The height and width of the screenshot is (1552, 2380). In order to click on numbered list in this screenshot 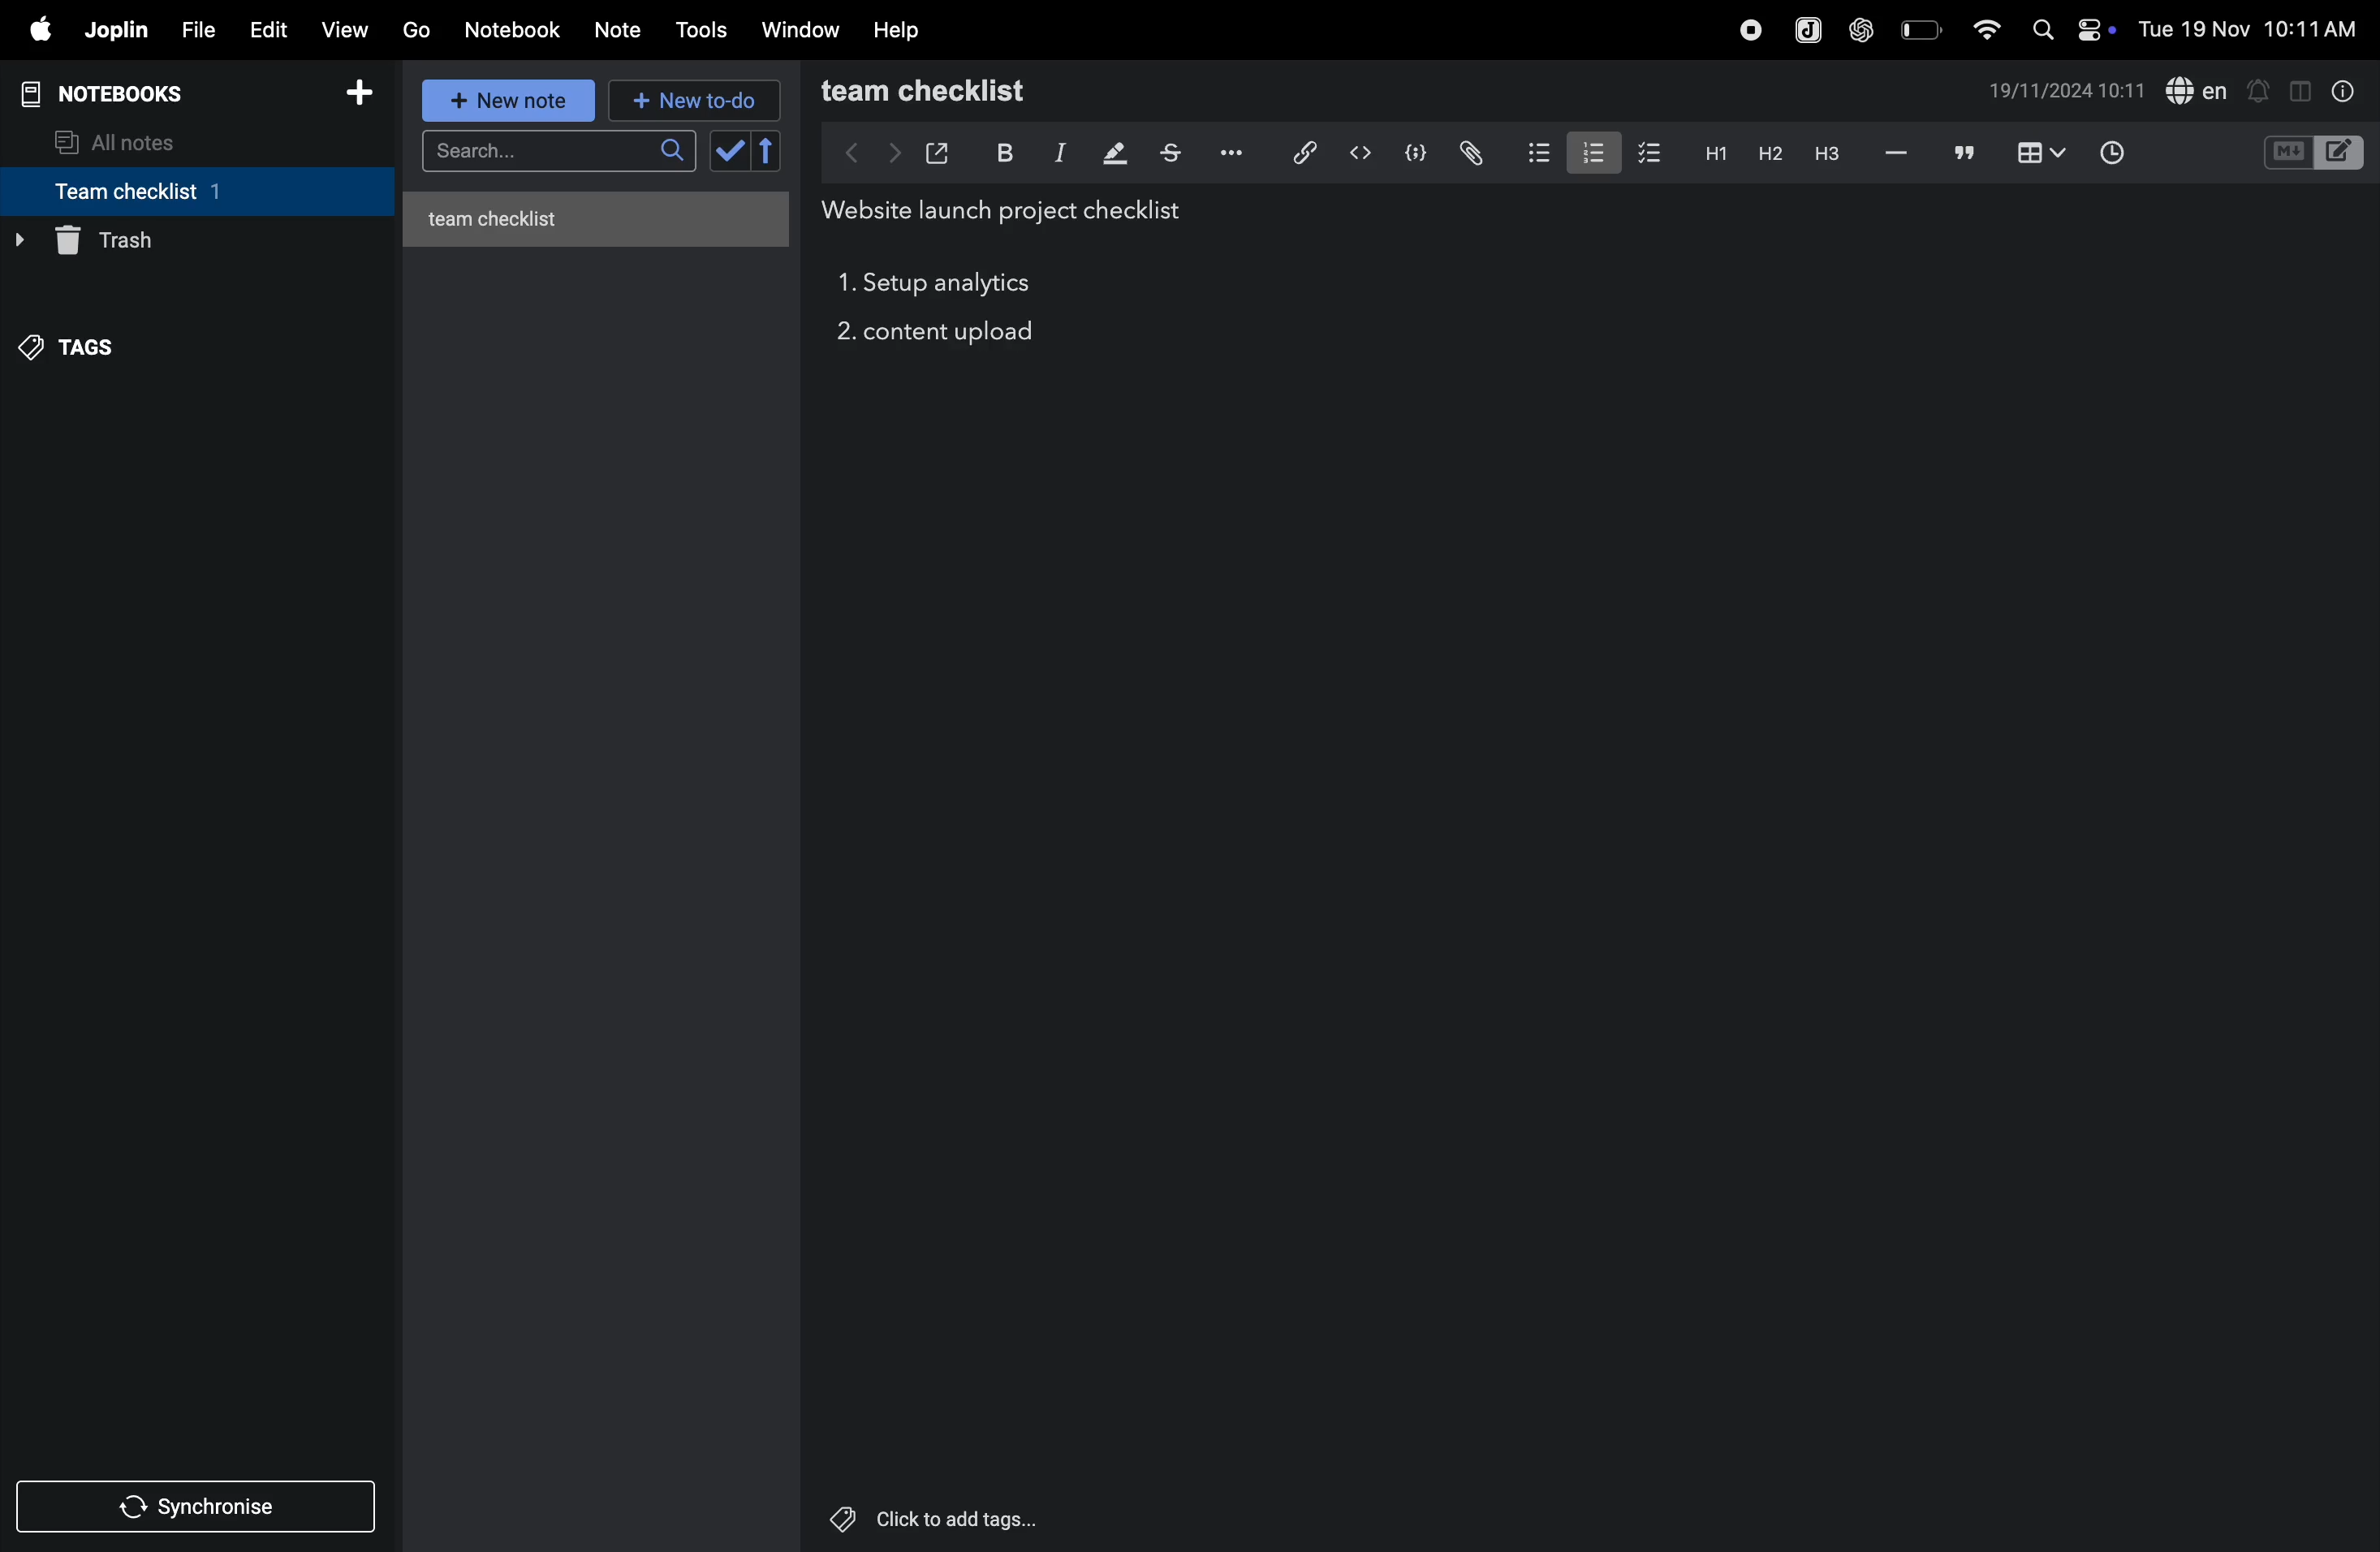, I will do `click(1589, 150)`.